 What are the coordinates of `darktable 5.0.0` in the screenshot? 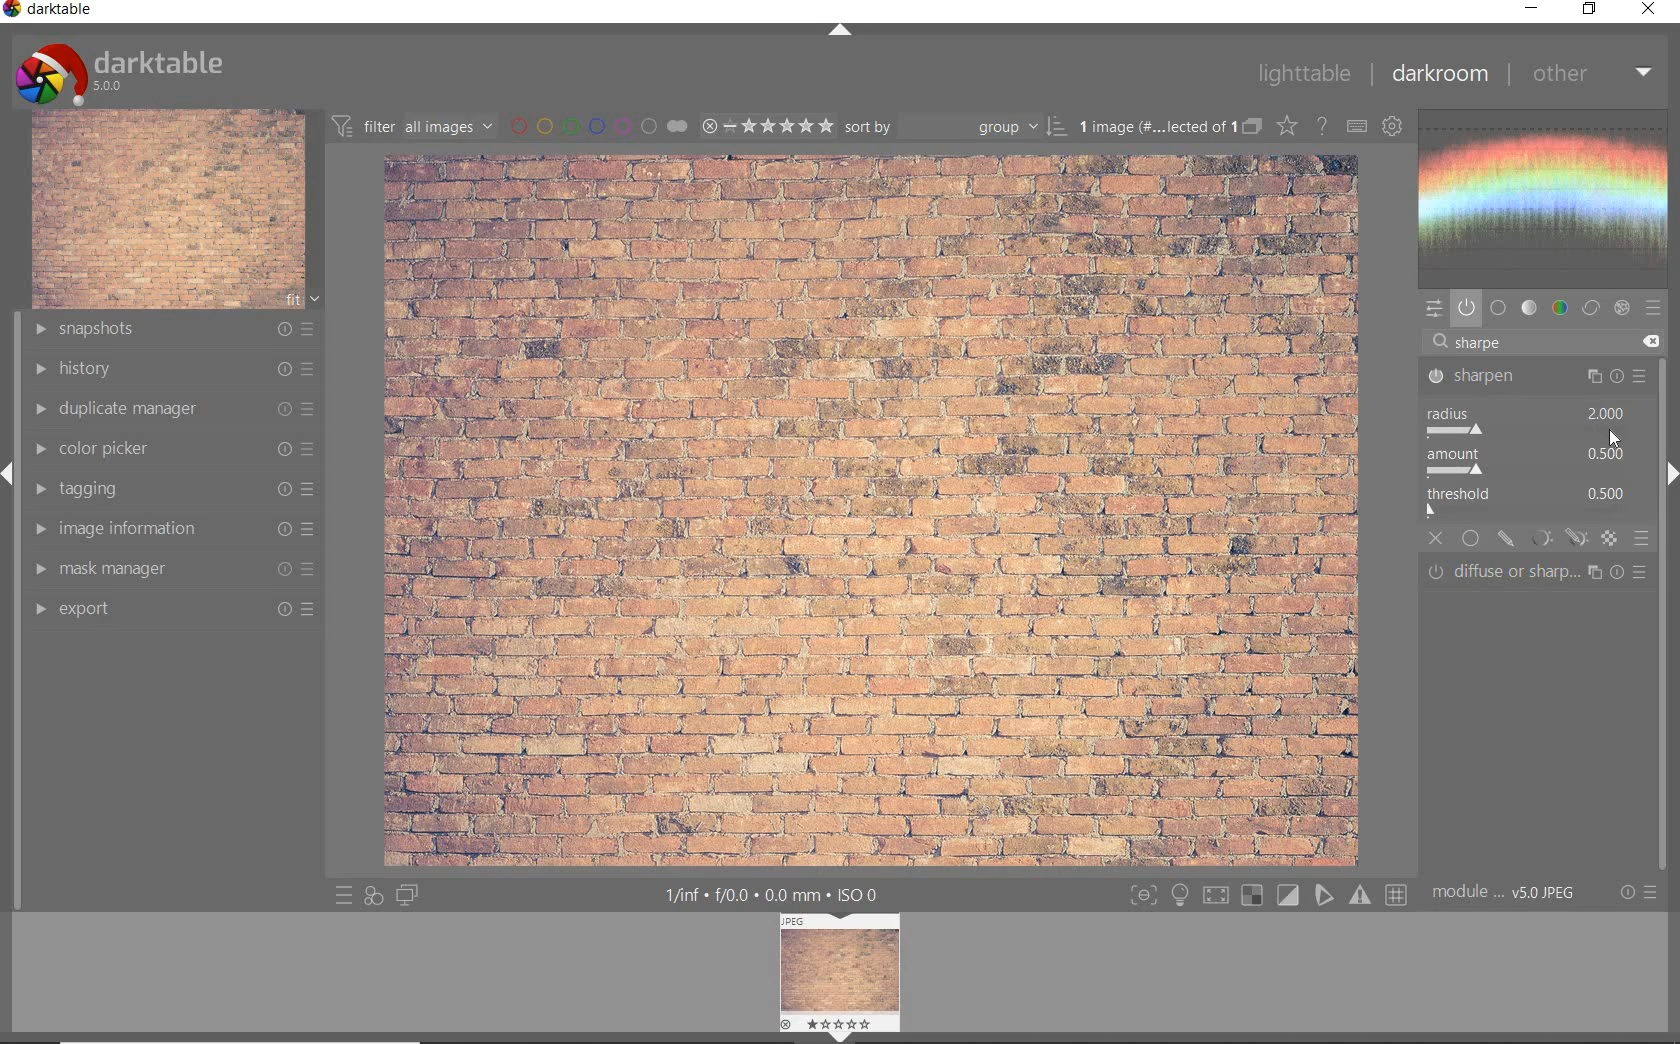 It's located at (123, 72).